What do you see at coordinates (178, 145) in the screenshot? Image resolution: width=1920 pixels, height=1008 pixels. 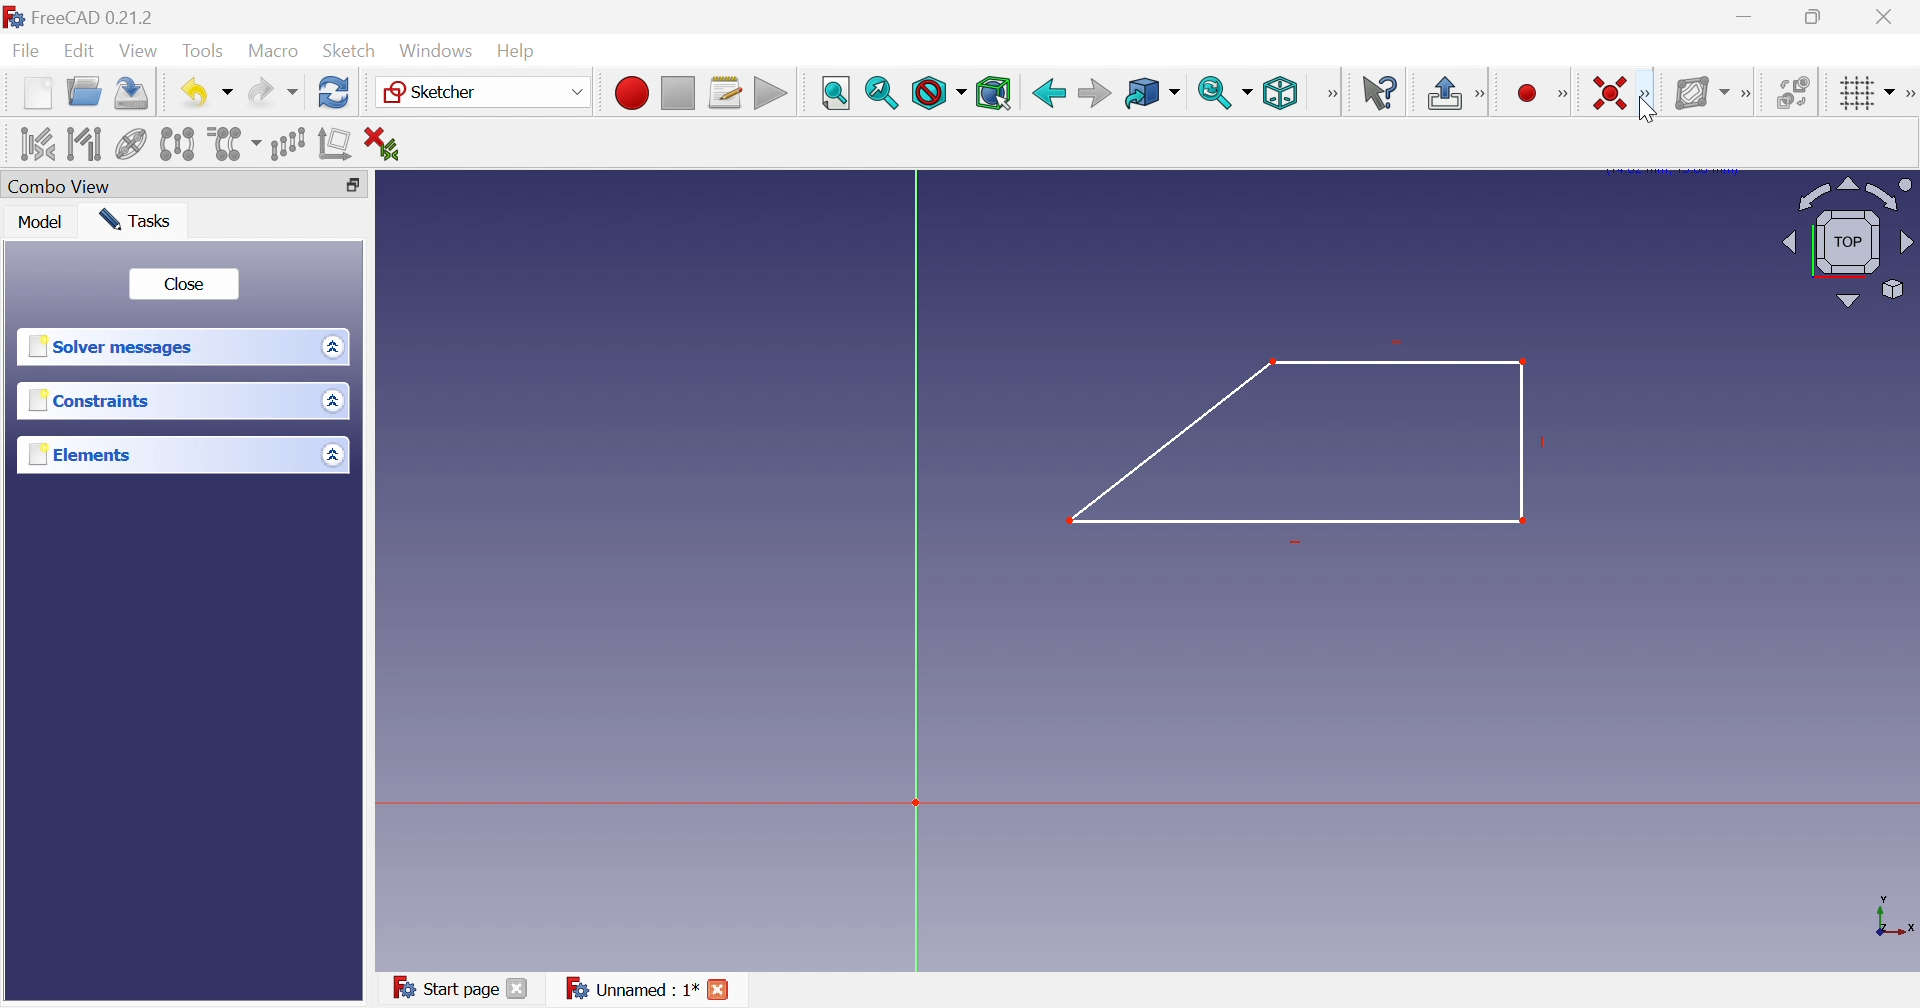 I see `Symmetry` at bounding box center [178, 145].